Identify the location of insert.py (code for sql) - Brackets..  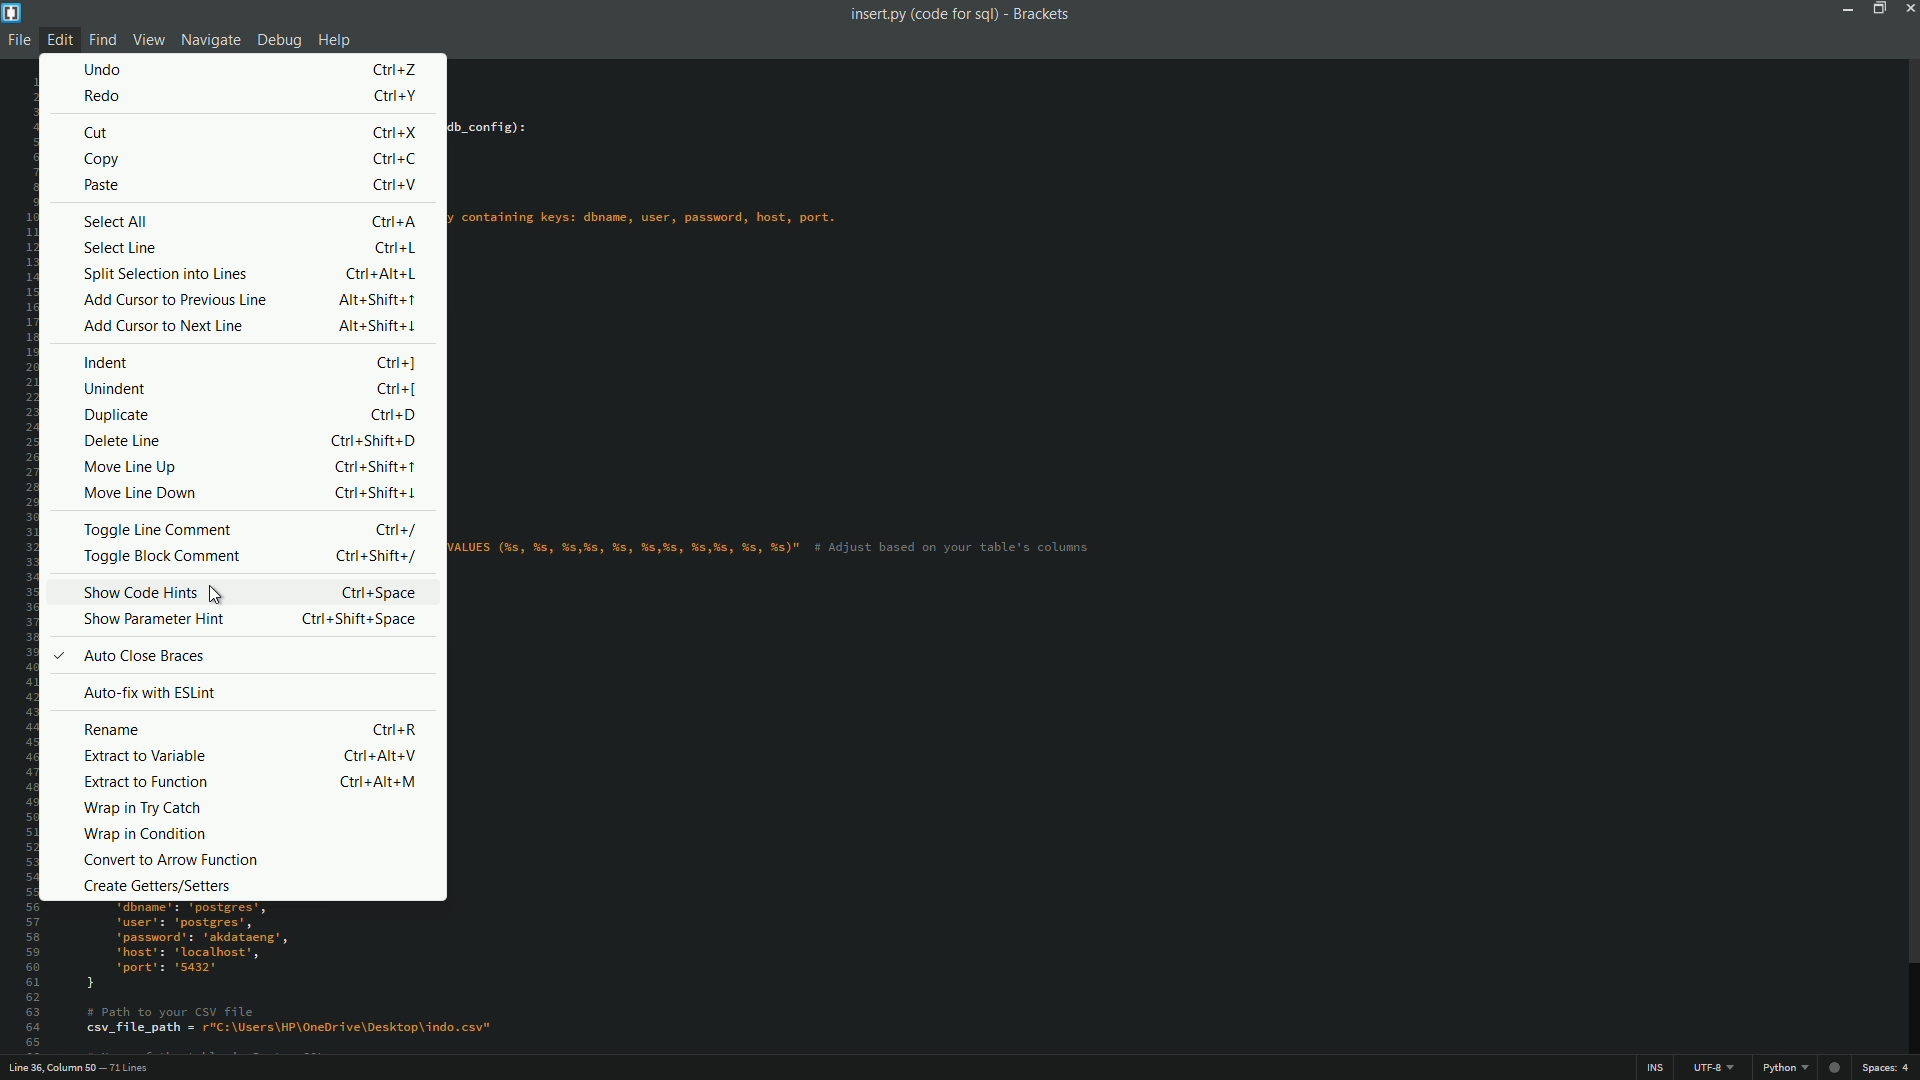
(957, 15).